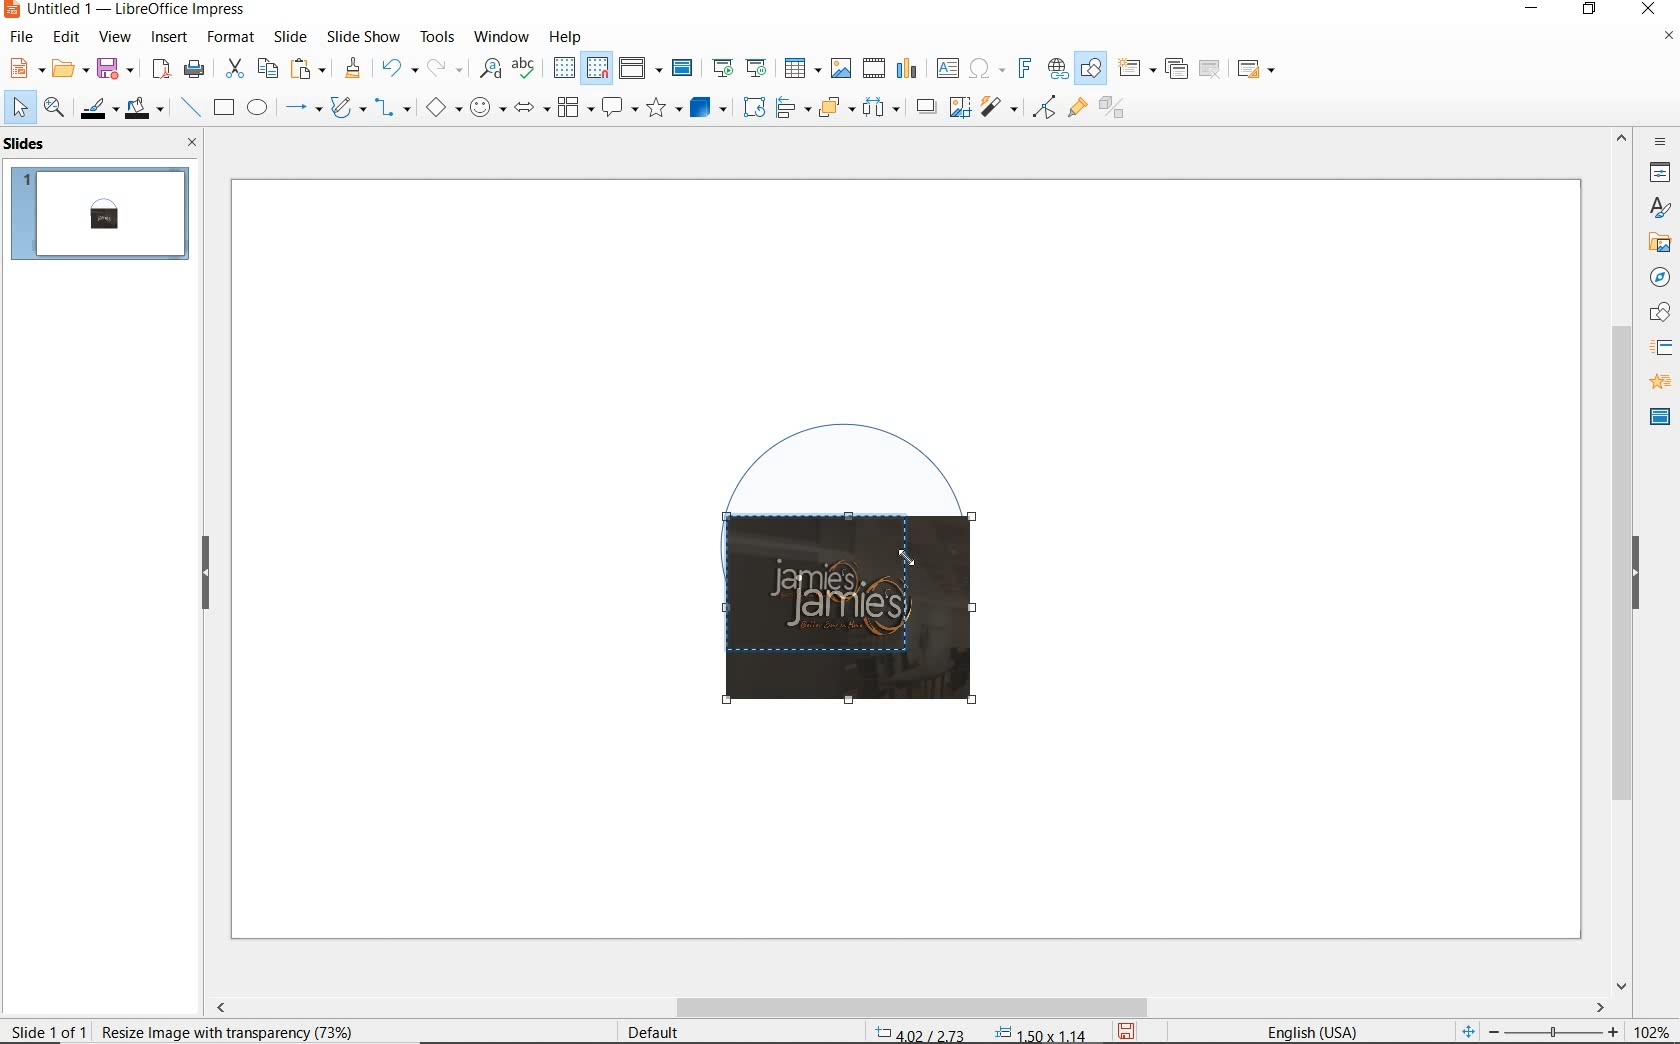 The height and width of the screenshot is (1044, 1680). What do you see at coordinates (523, 68) in the screenshot?
I see `spelling` at bounding box center [523, 68].